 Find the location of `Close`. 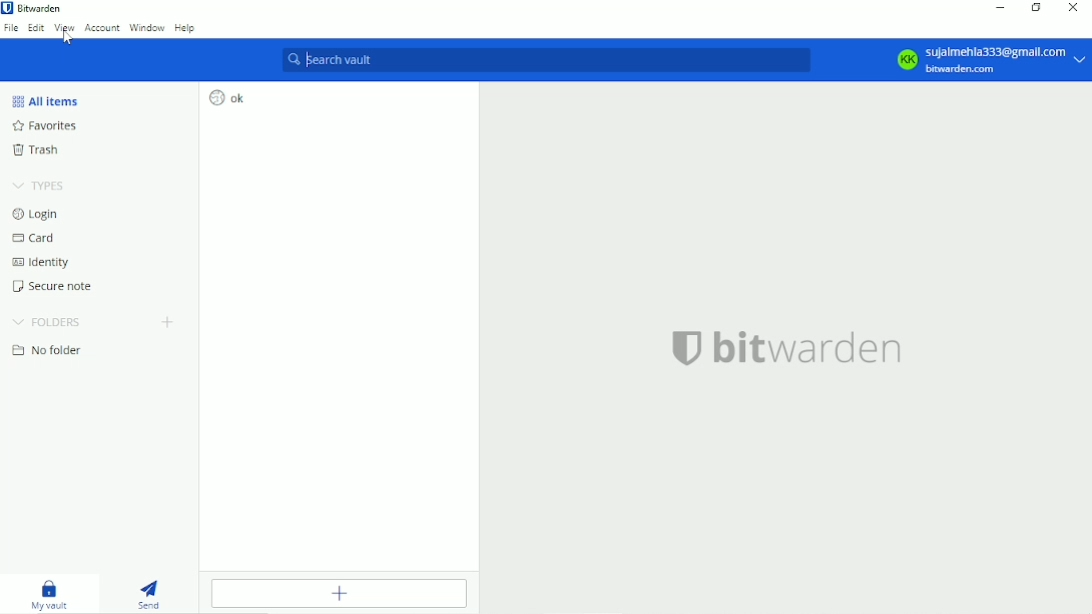

Close is located at coordinates (1072, 8).